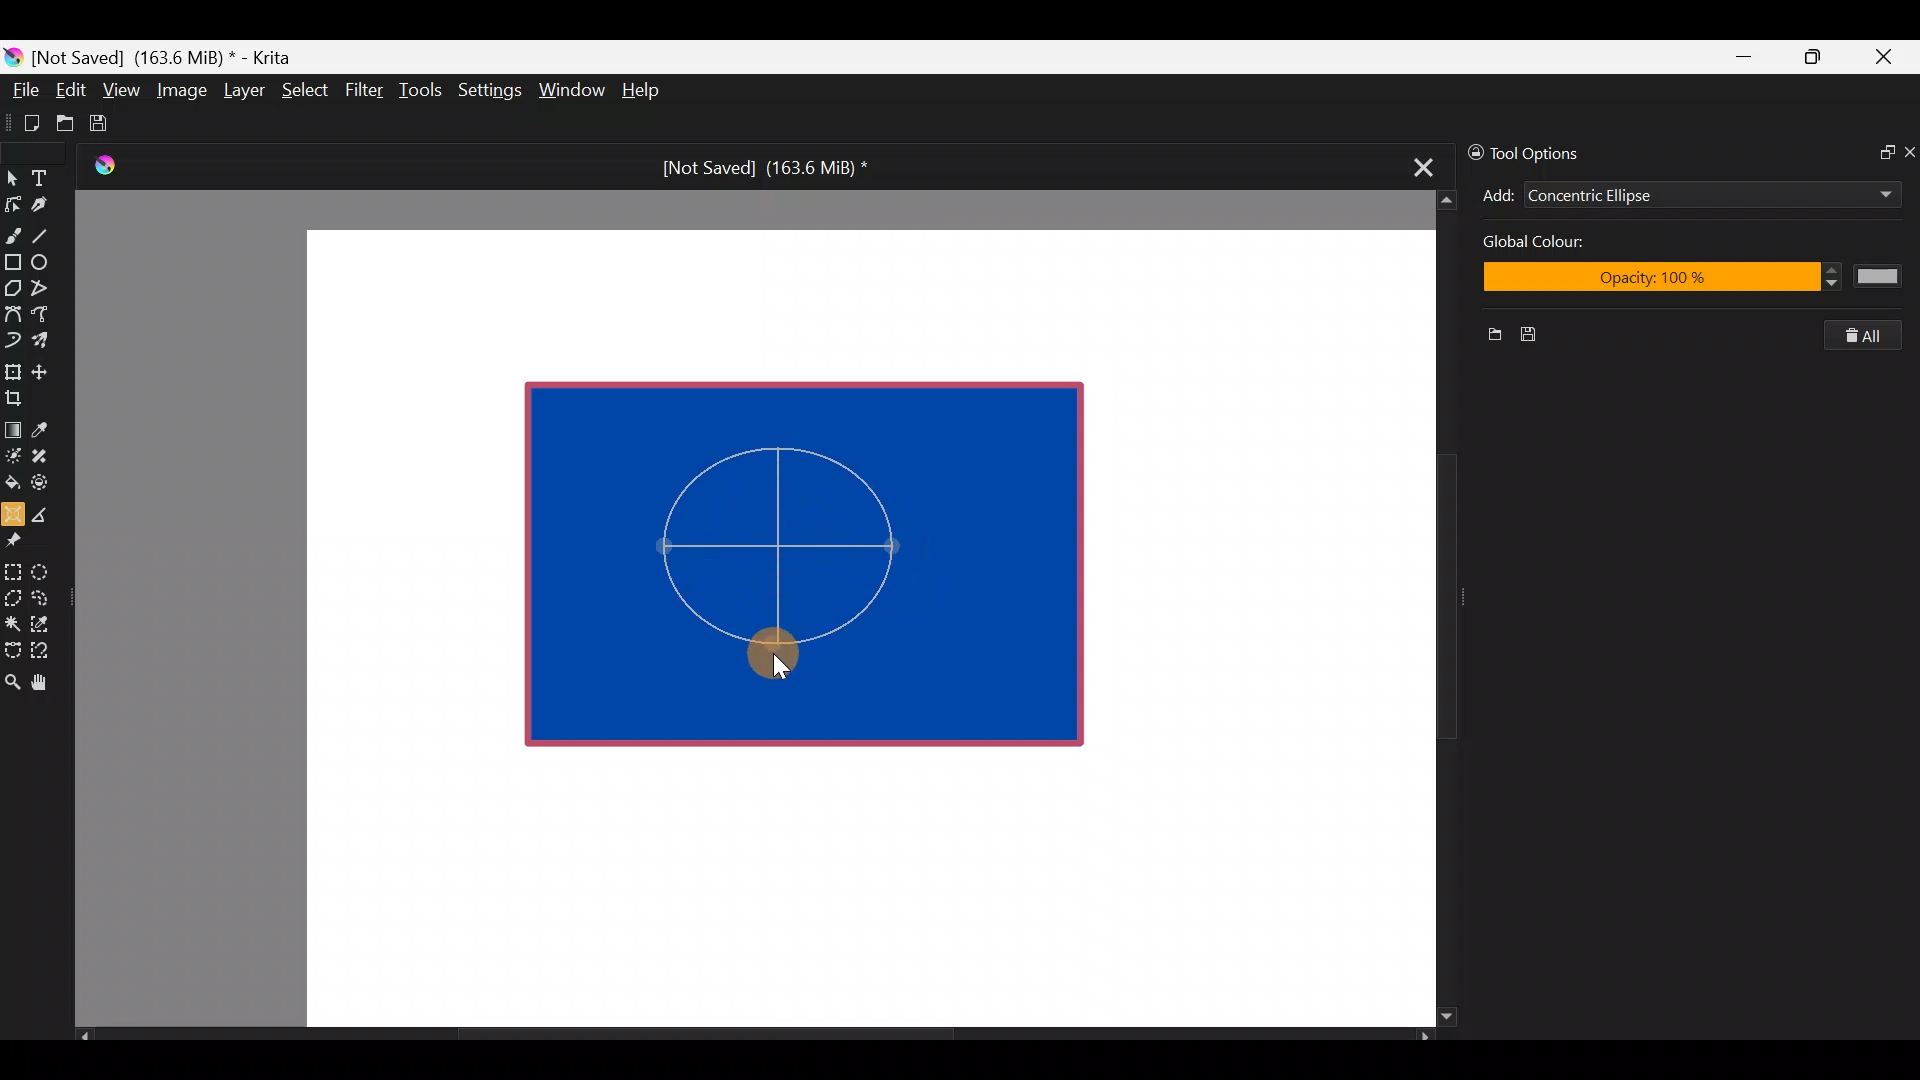  What do you see at coordinates (306, 88) in the screenshot?
I see `Select` at bounding box center [306, 88].